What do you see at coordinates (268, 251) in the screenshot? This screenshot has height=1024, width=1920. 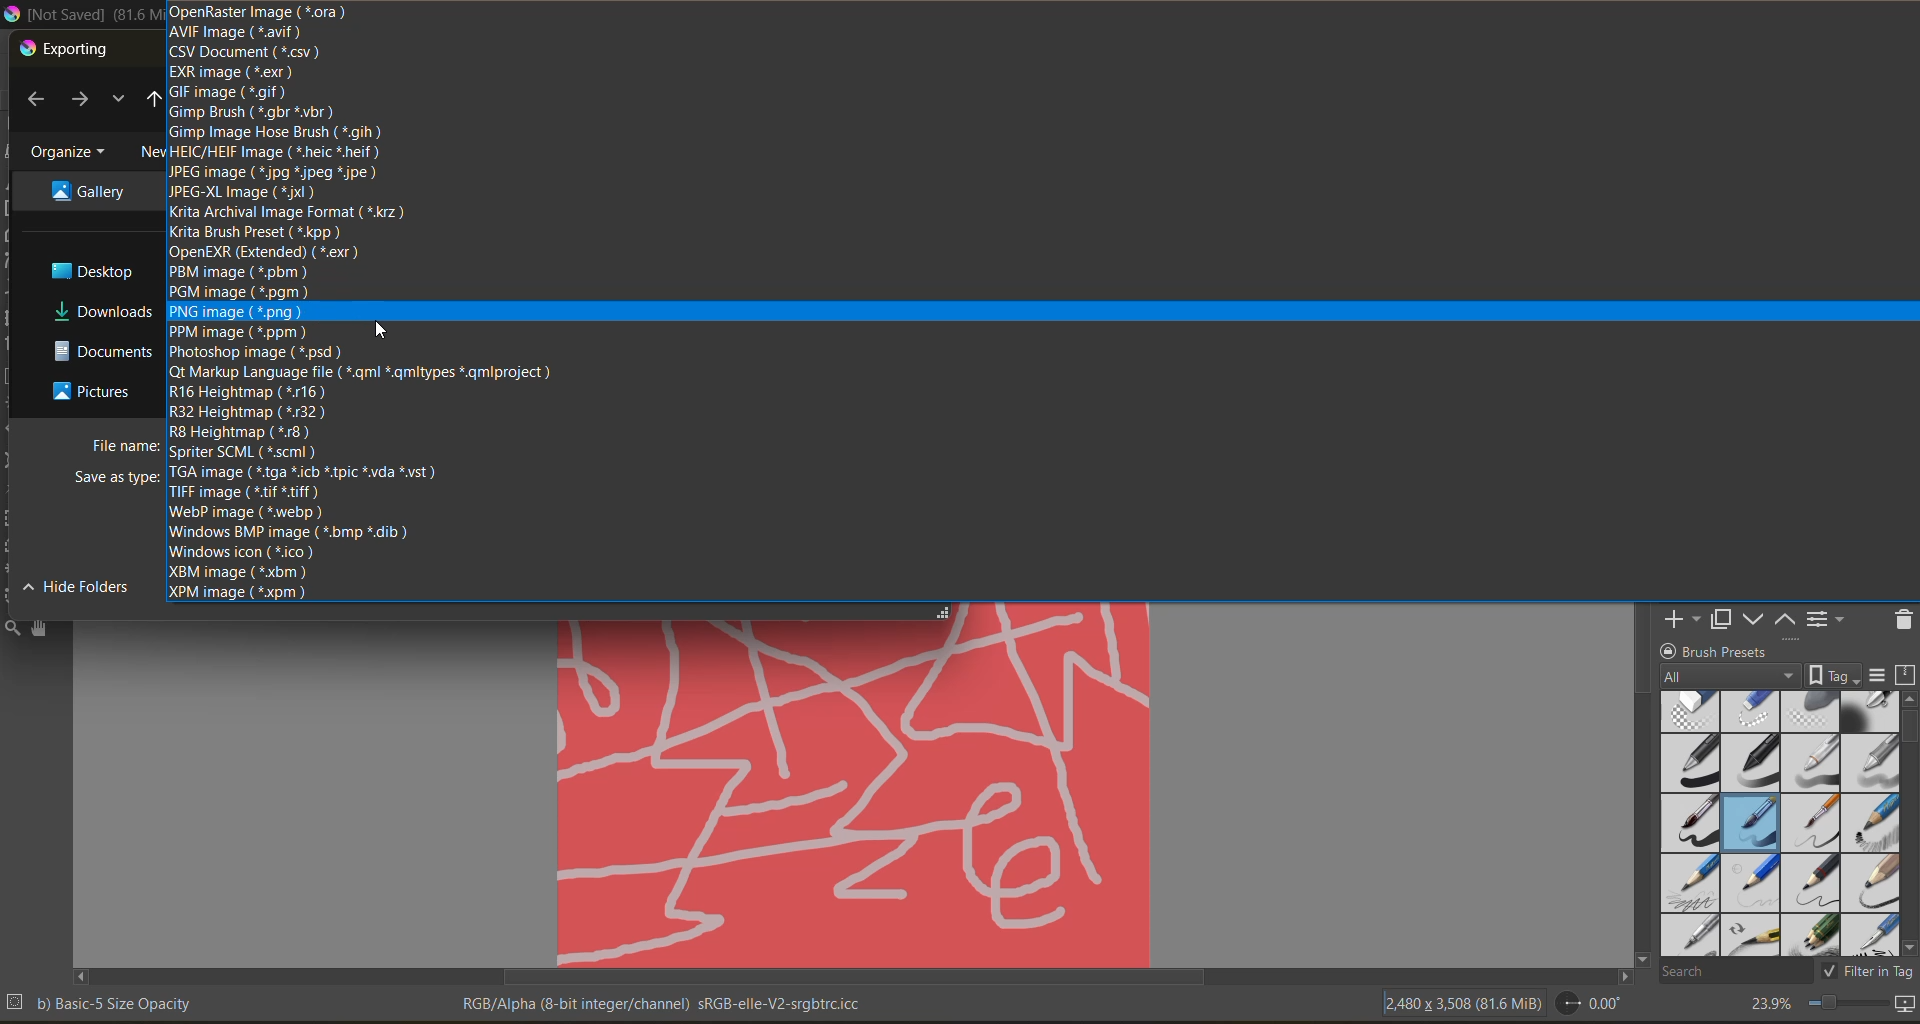 I see `openexr` at bounding box center [268, 251].